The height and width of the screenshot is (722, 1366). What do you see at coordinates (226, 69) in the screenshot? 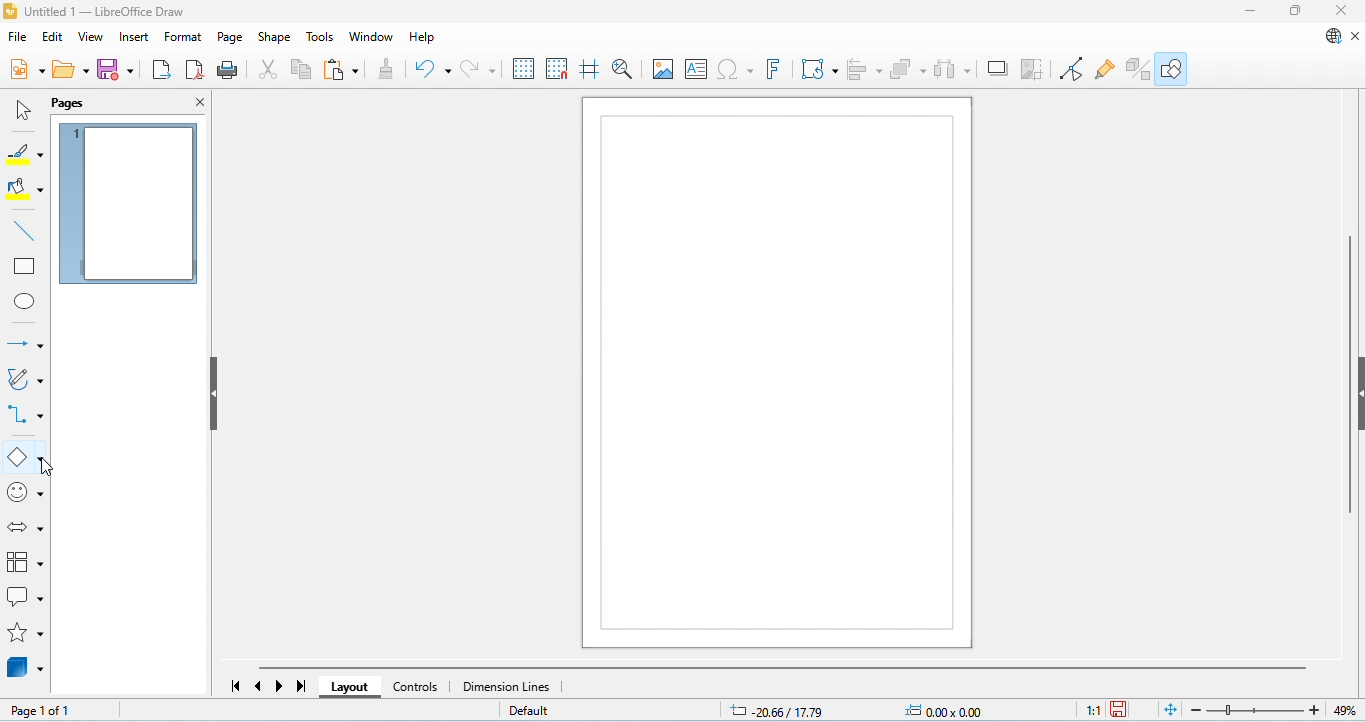
I see `print` at bounding box center [226, 69].